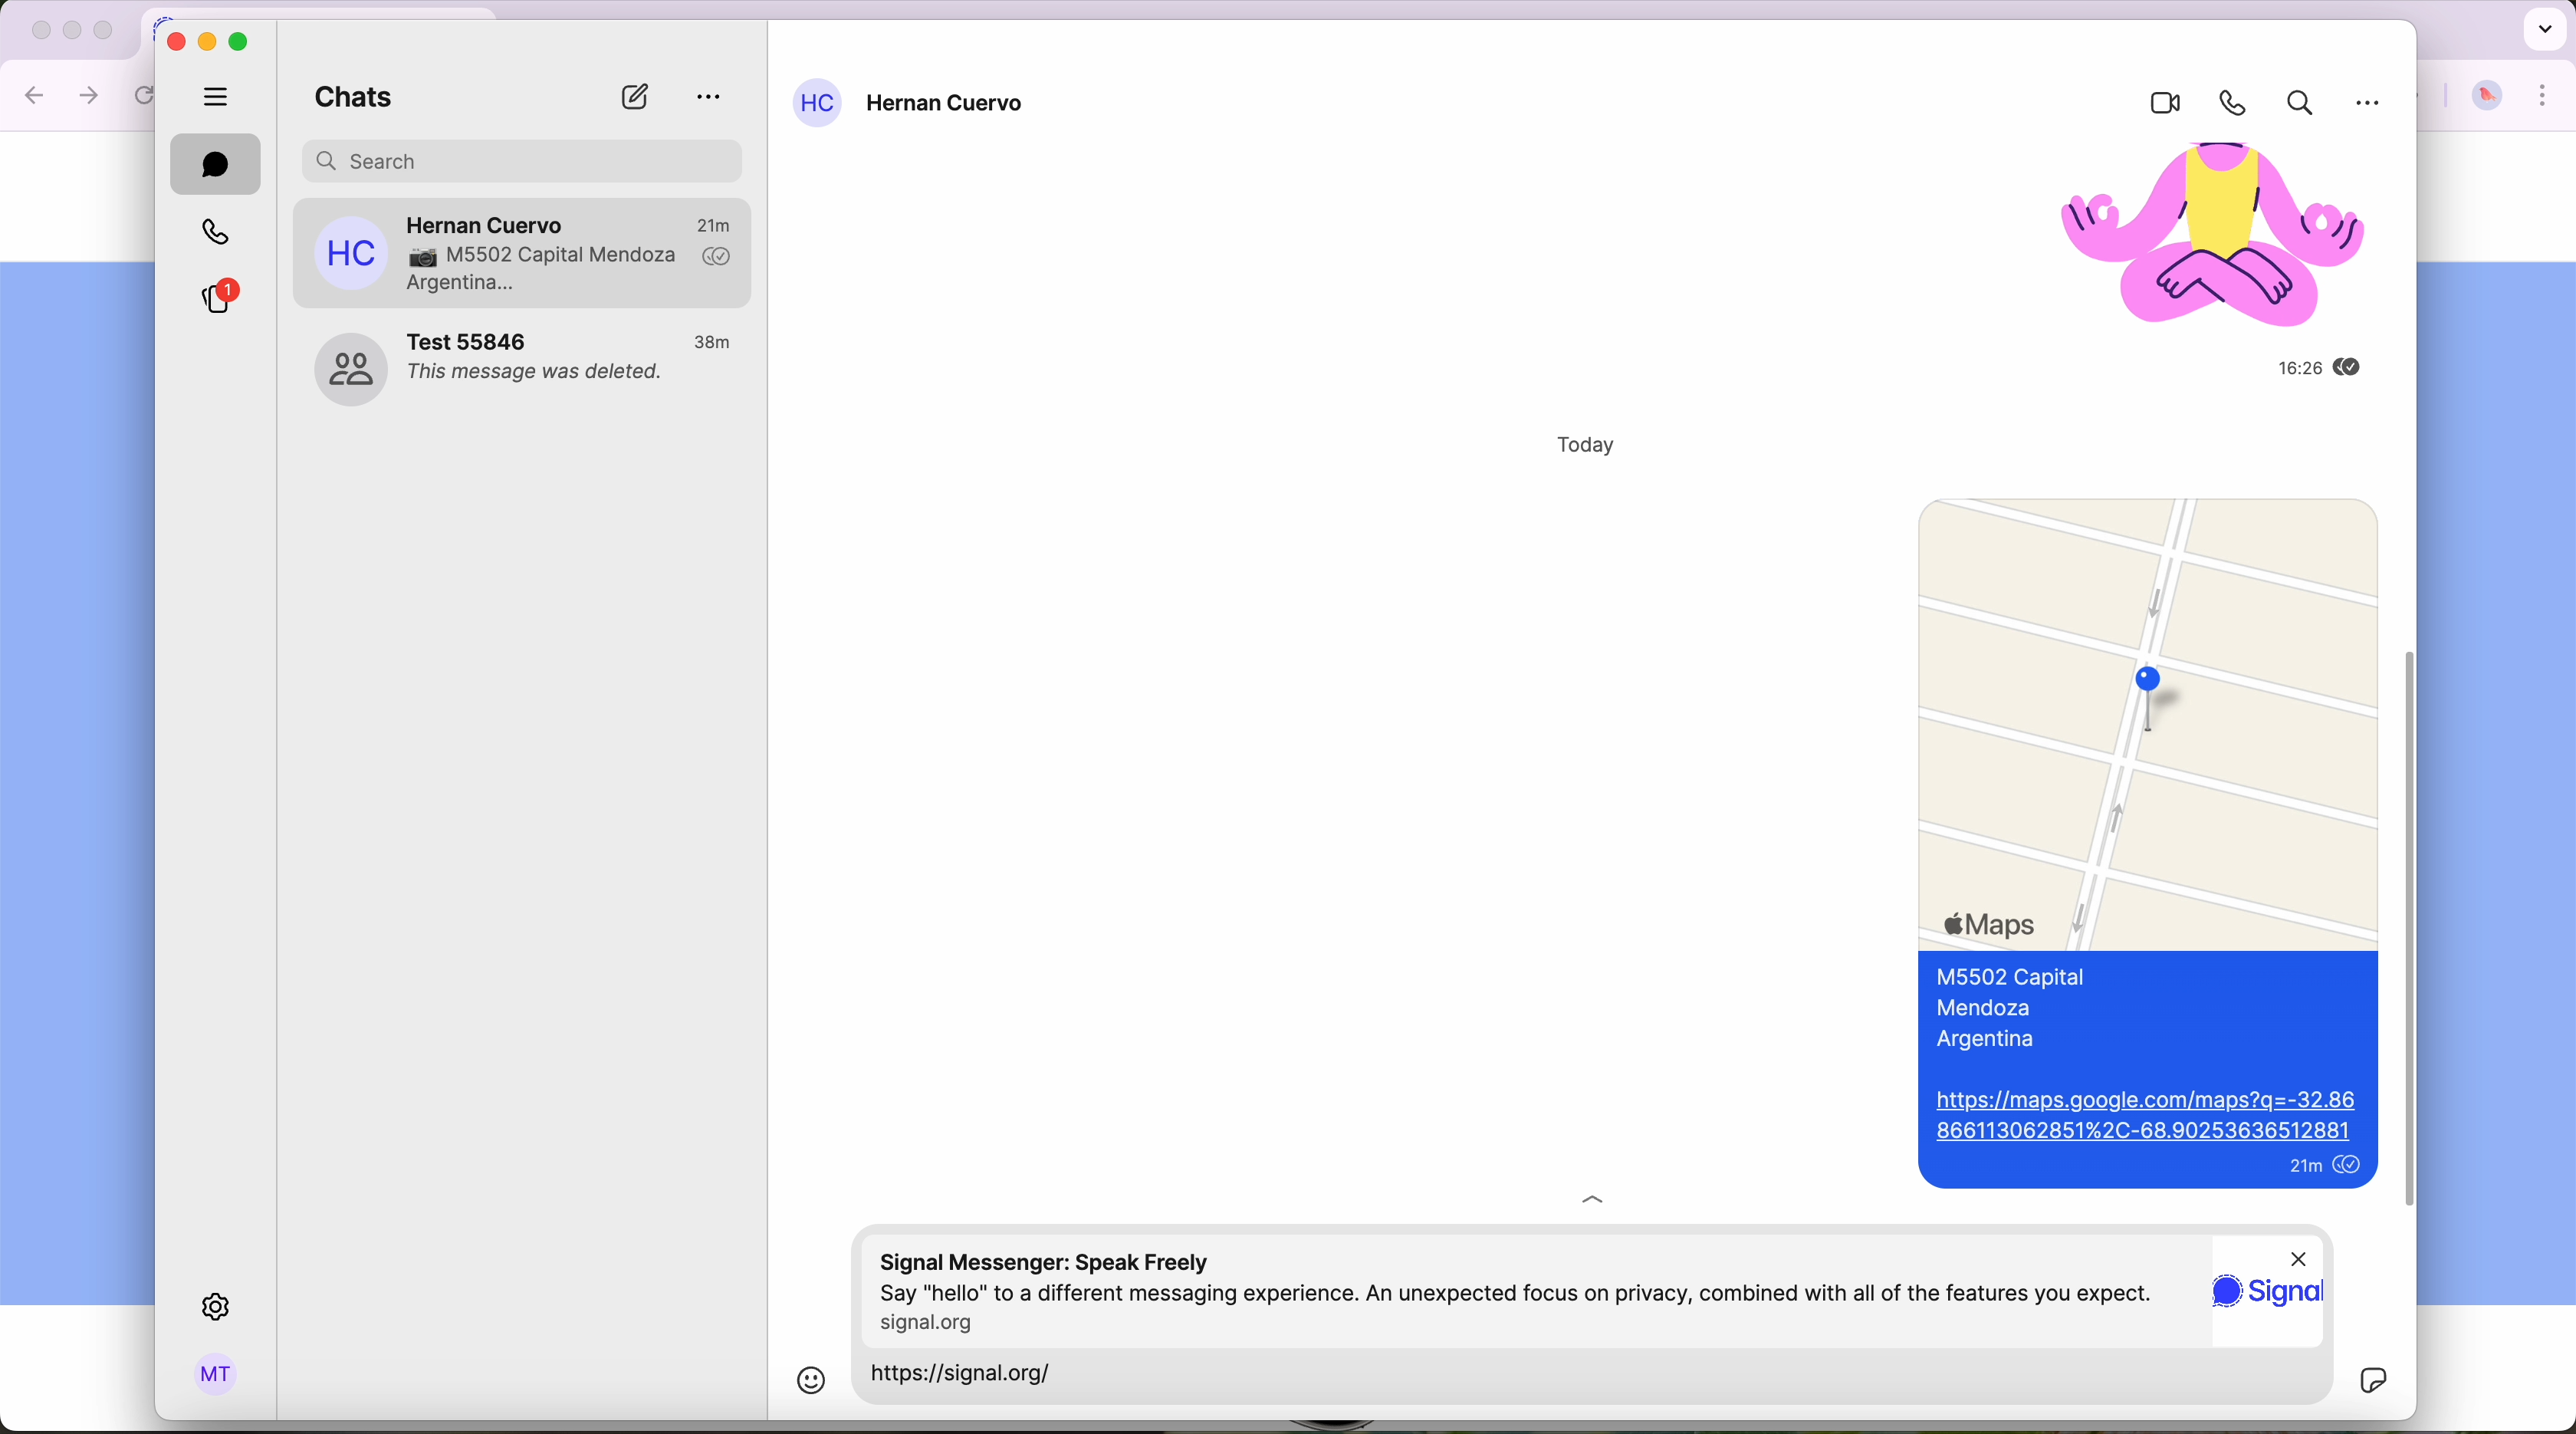  What do you see at coordinates (473, 340) in the screenshot?
I see `Test 55846` at bounding box center [473, 340].